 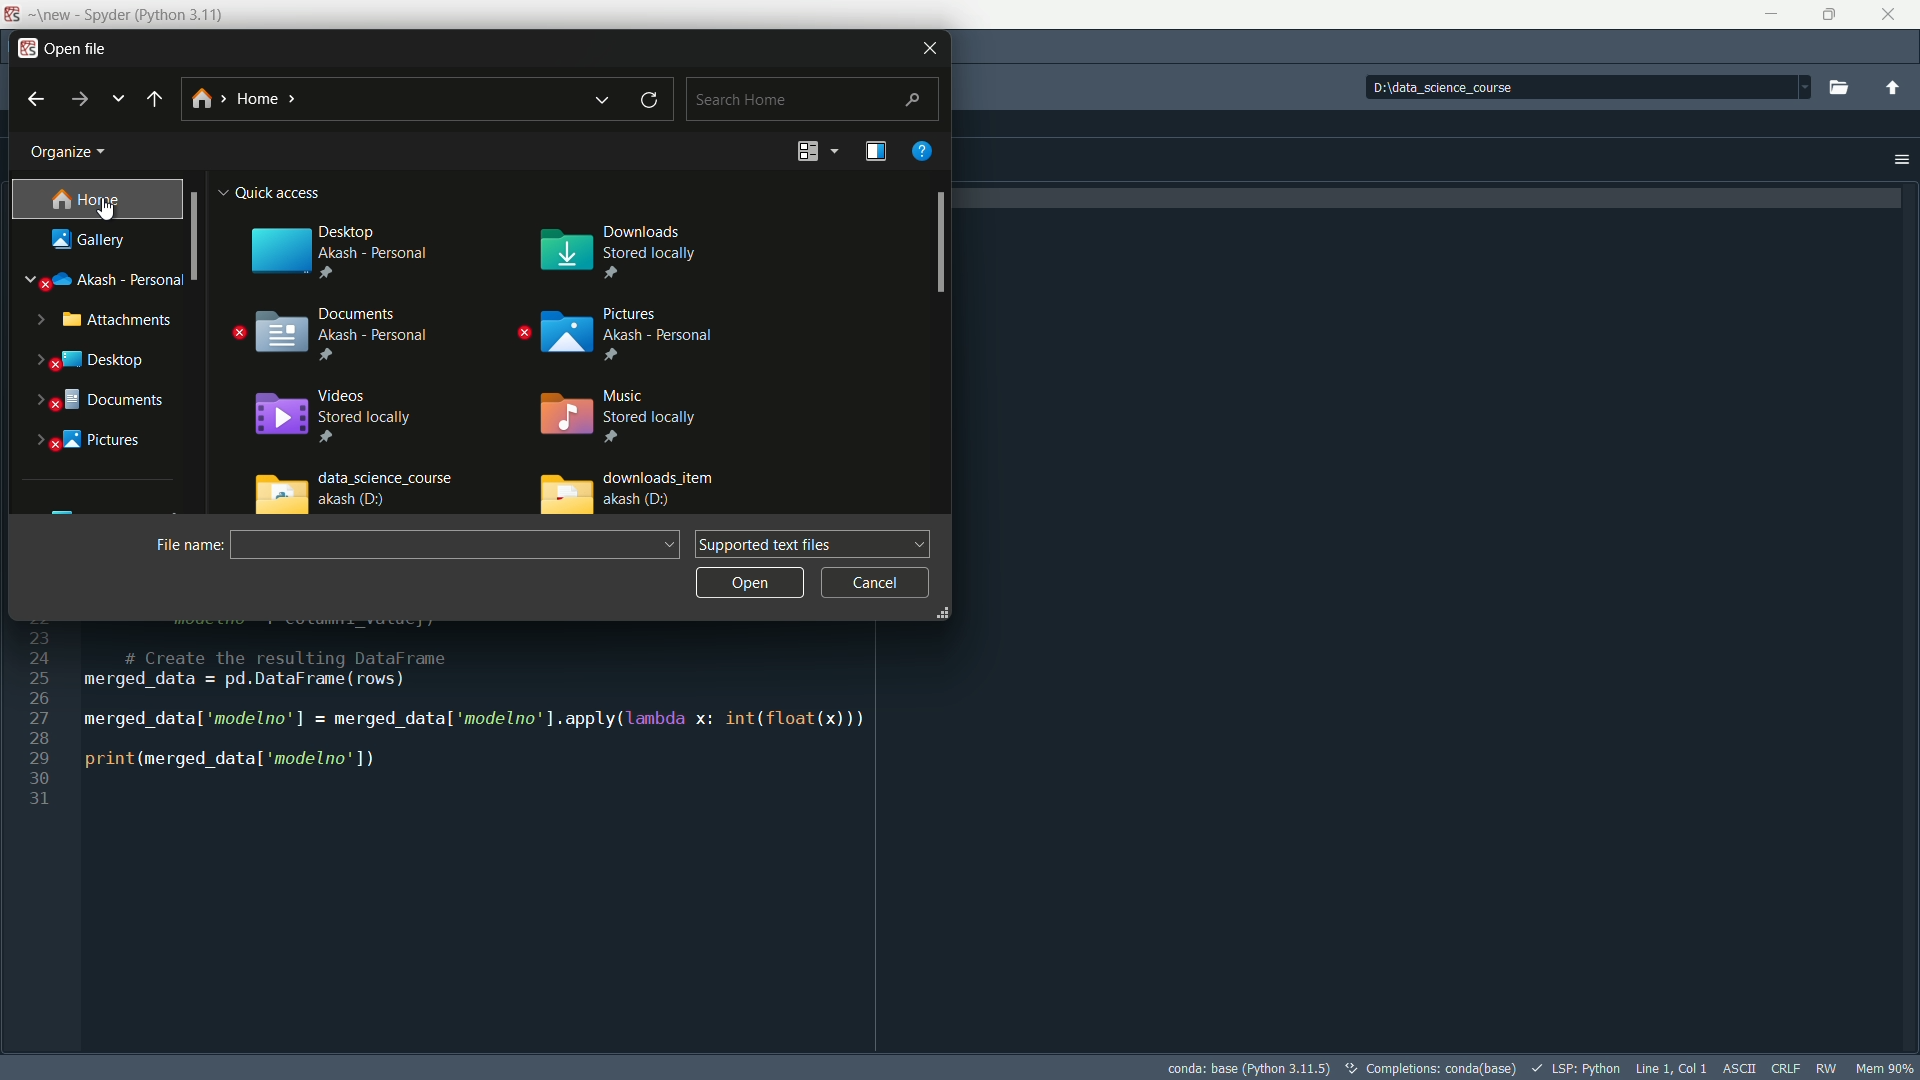 What do you see at coordinates (341, 102) in the screenshot?
I see `directory path` at bounding box center [341, 102].